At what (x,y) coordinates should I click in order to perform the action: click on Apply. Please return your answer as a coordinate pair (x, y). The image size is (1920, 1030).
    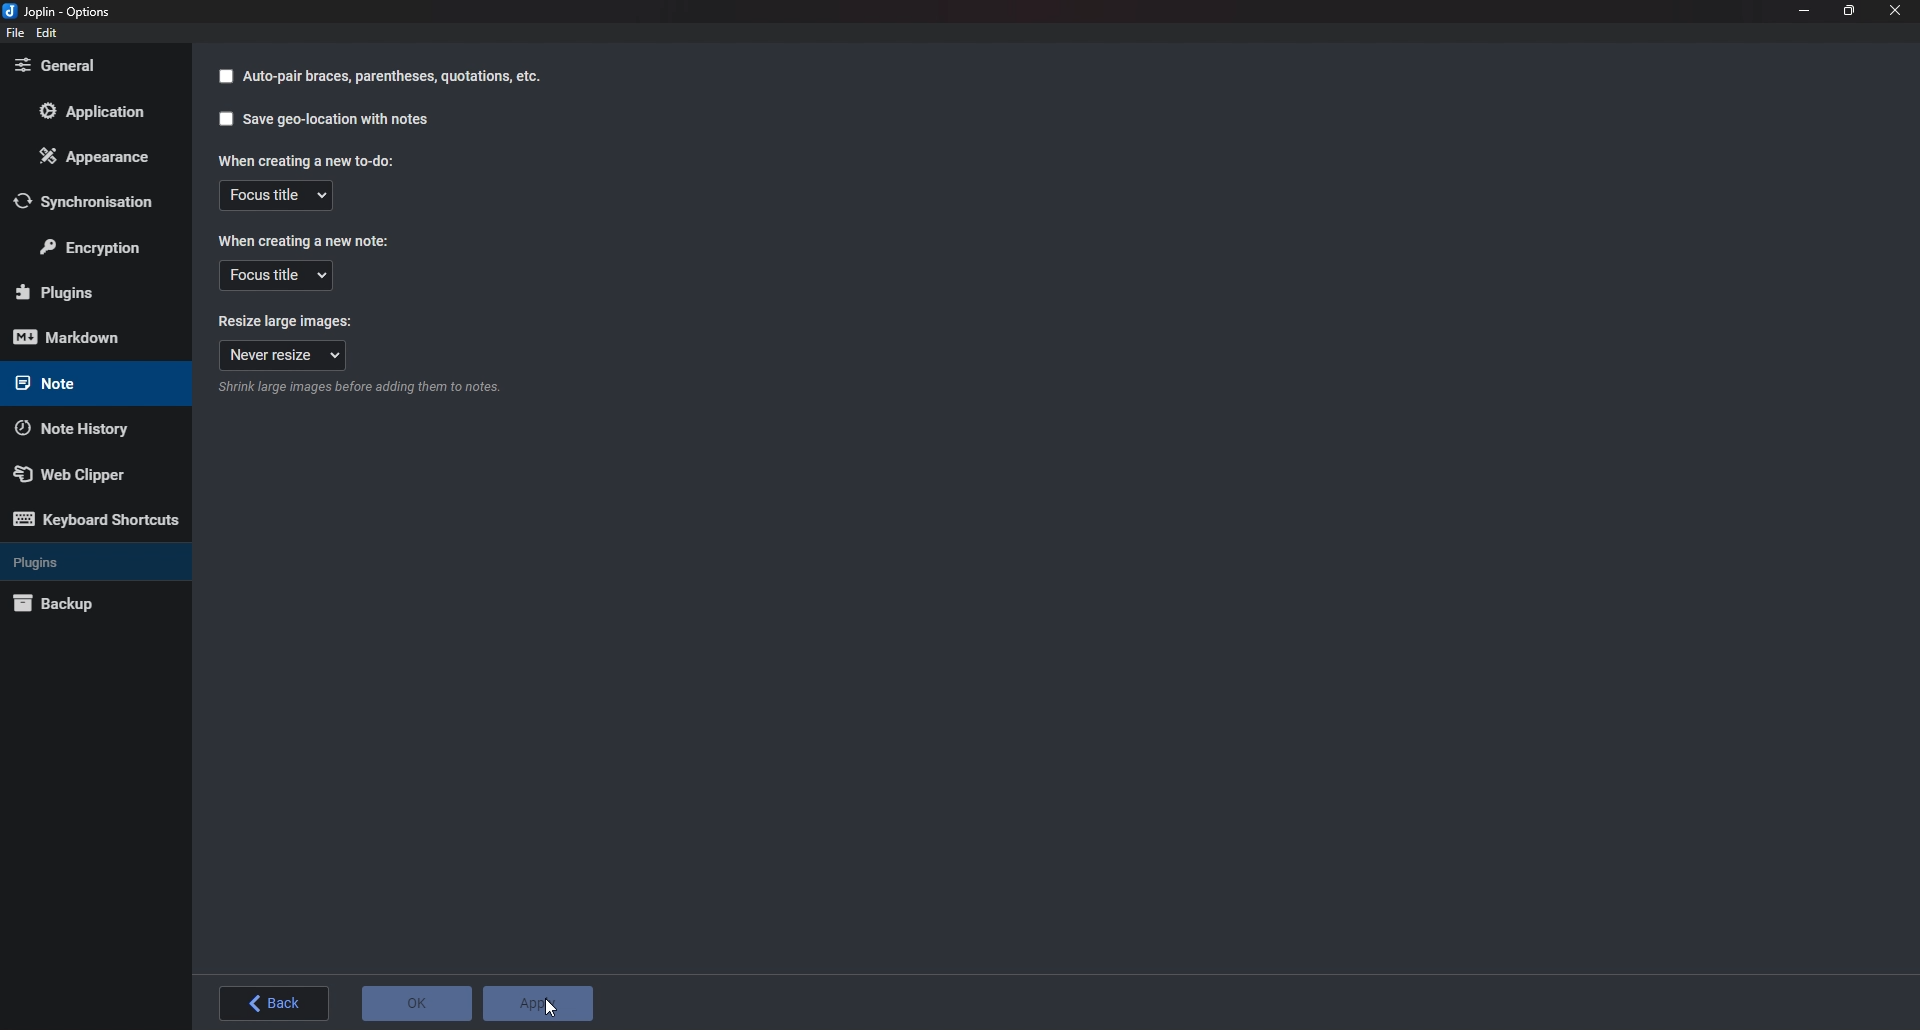
    Looking at the image, I should click on (534, 1004).